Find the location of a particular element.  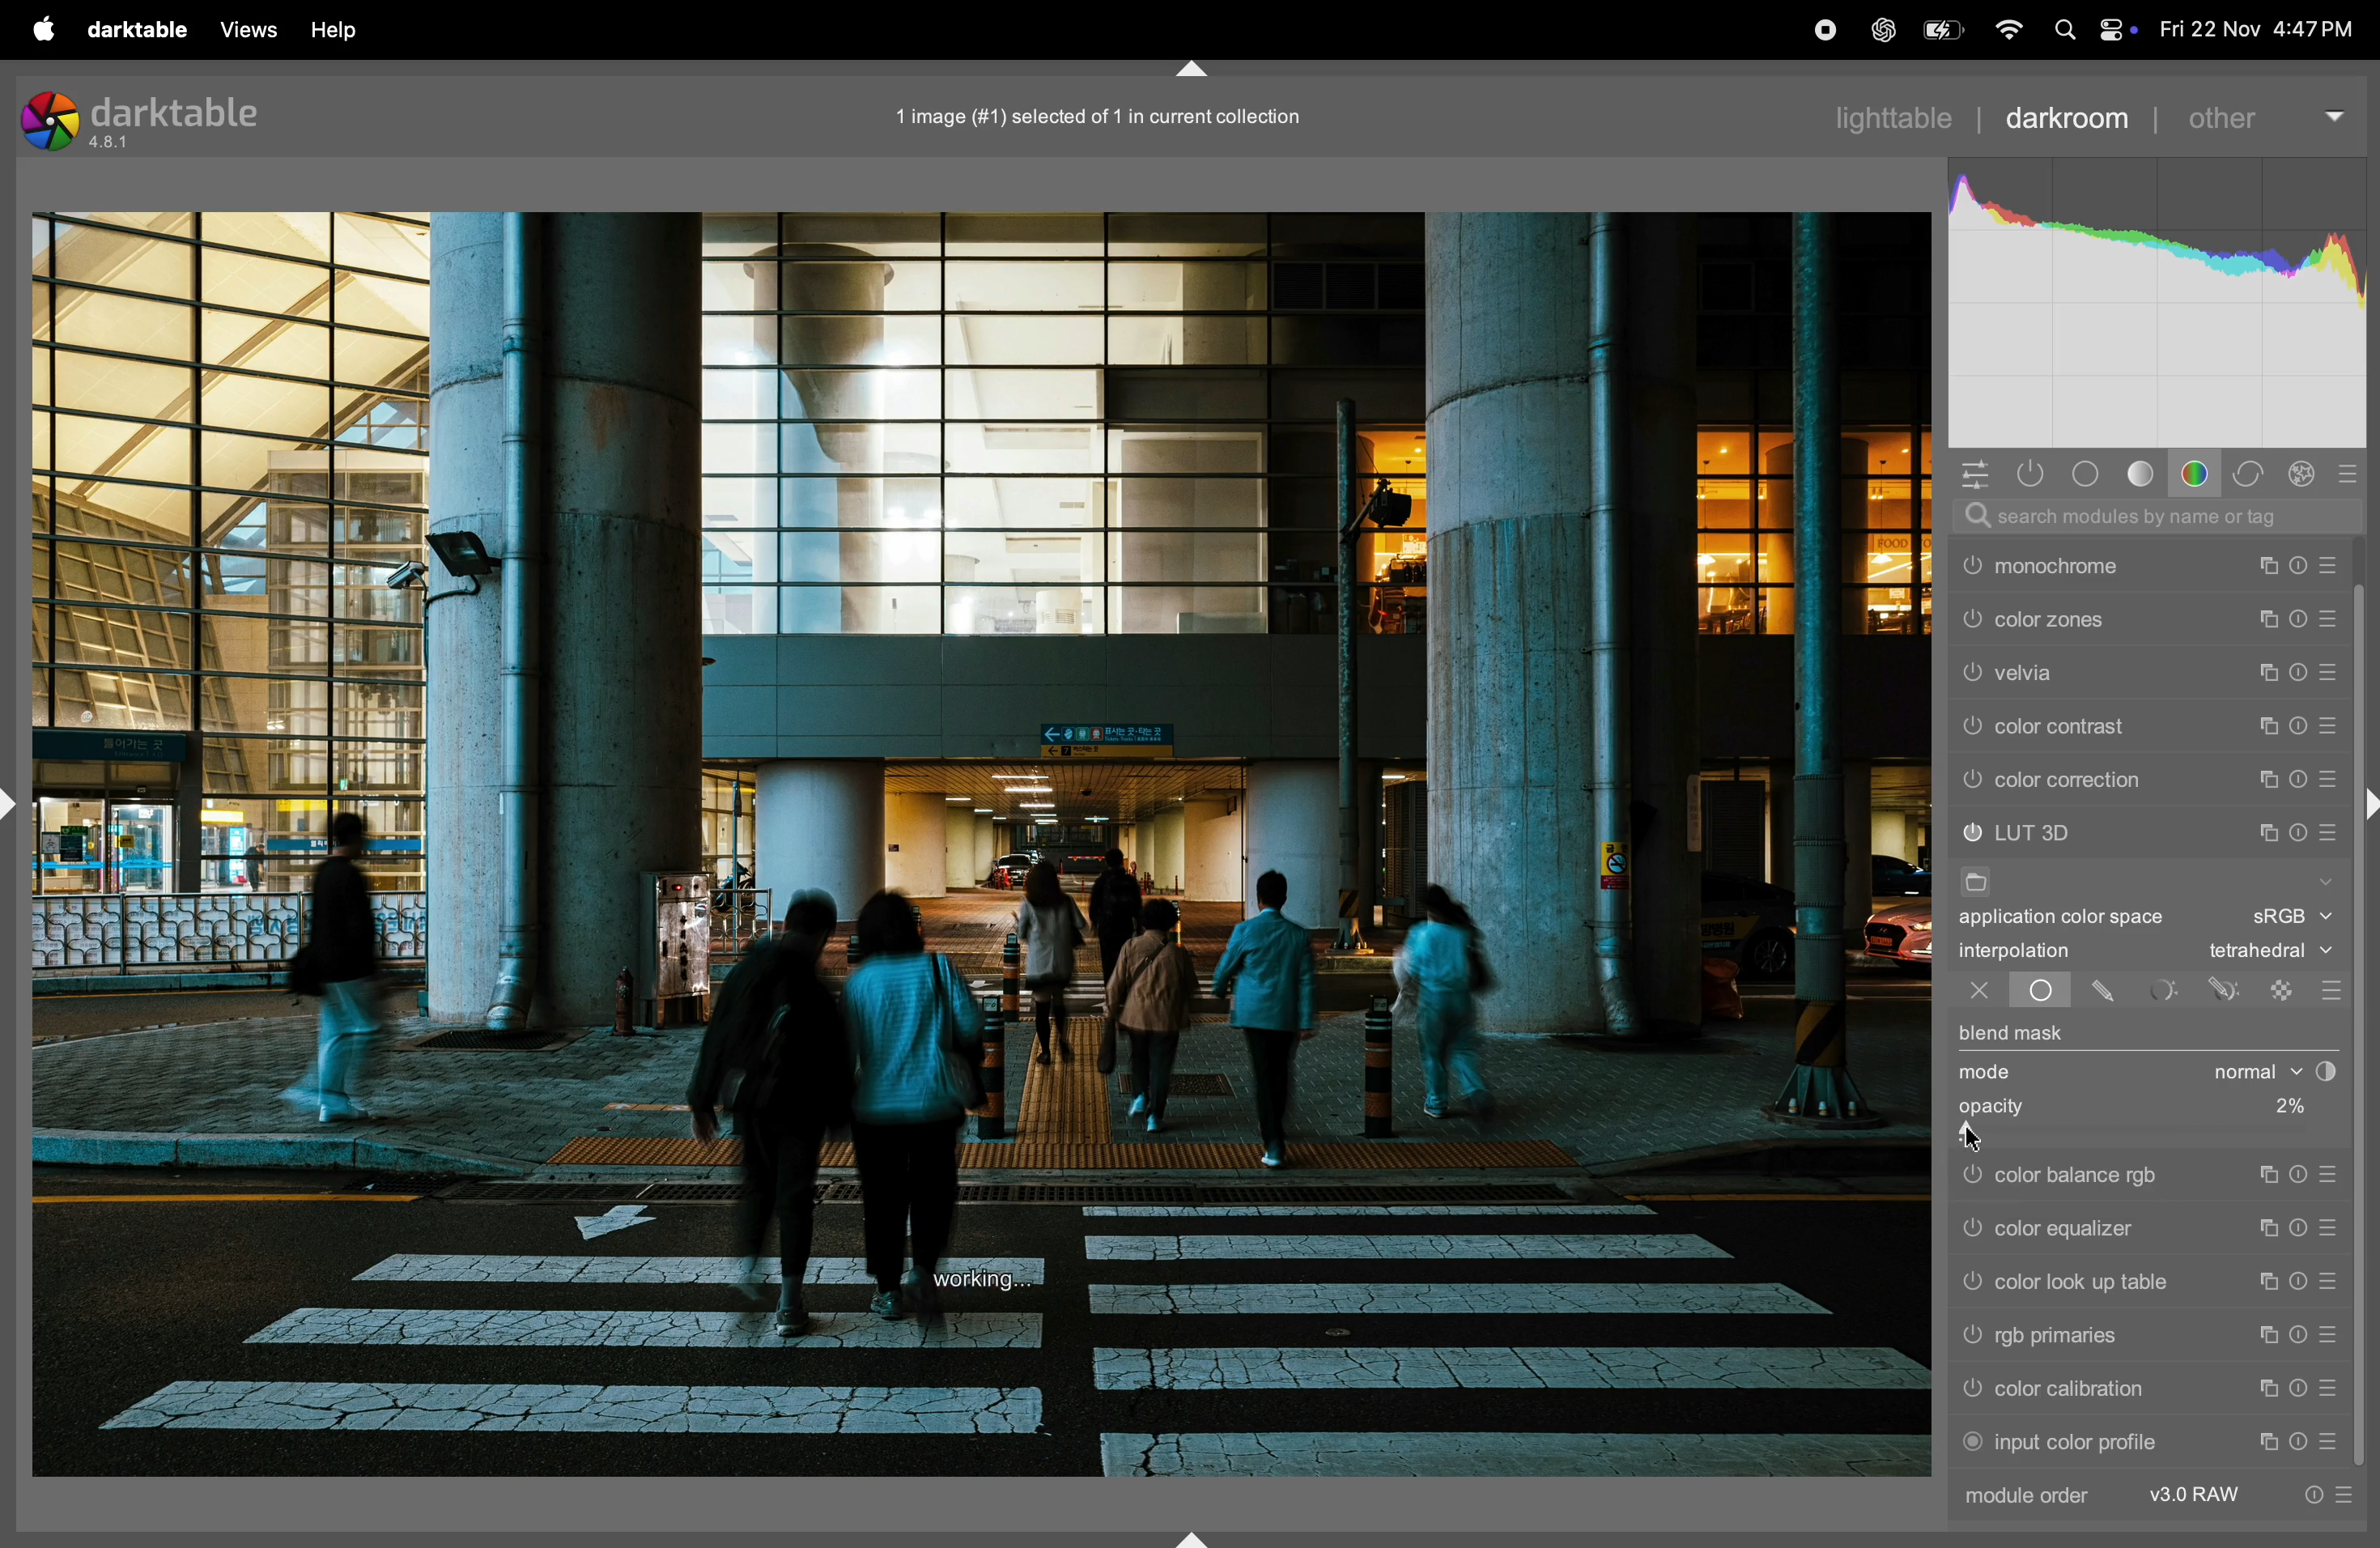

presets is located at coordinates (2333, 614).